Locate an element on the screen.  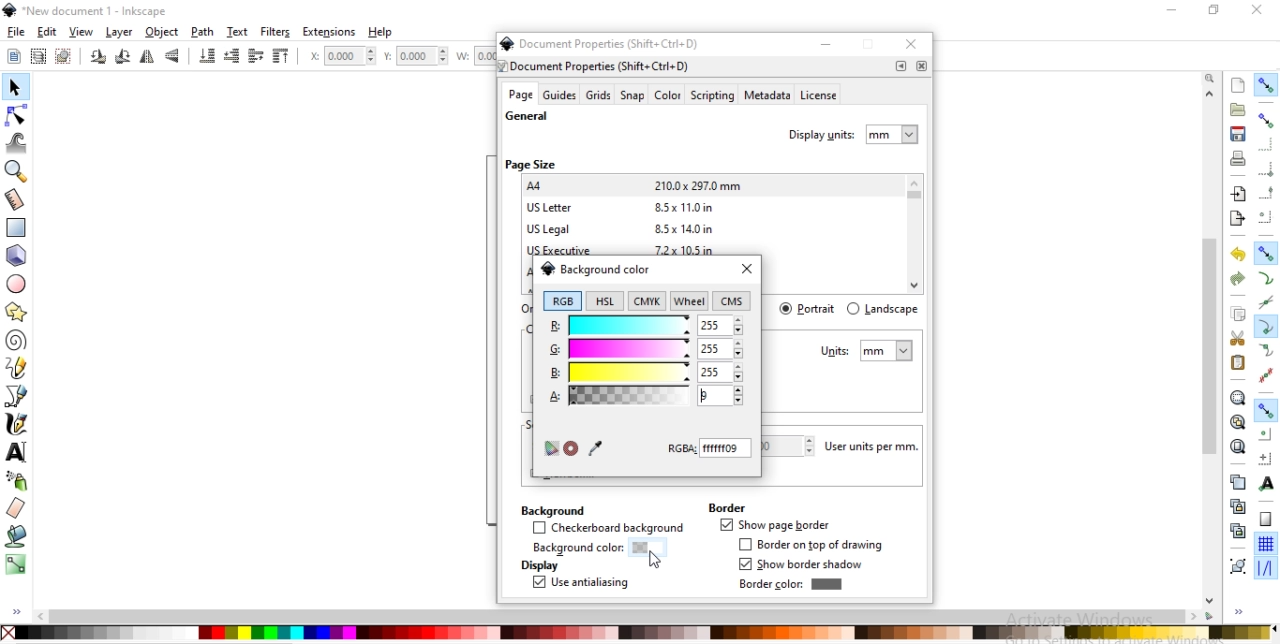
flip horizontally is located at coordinates (150, 57).